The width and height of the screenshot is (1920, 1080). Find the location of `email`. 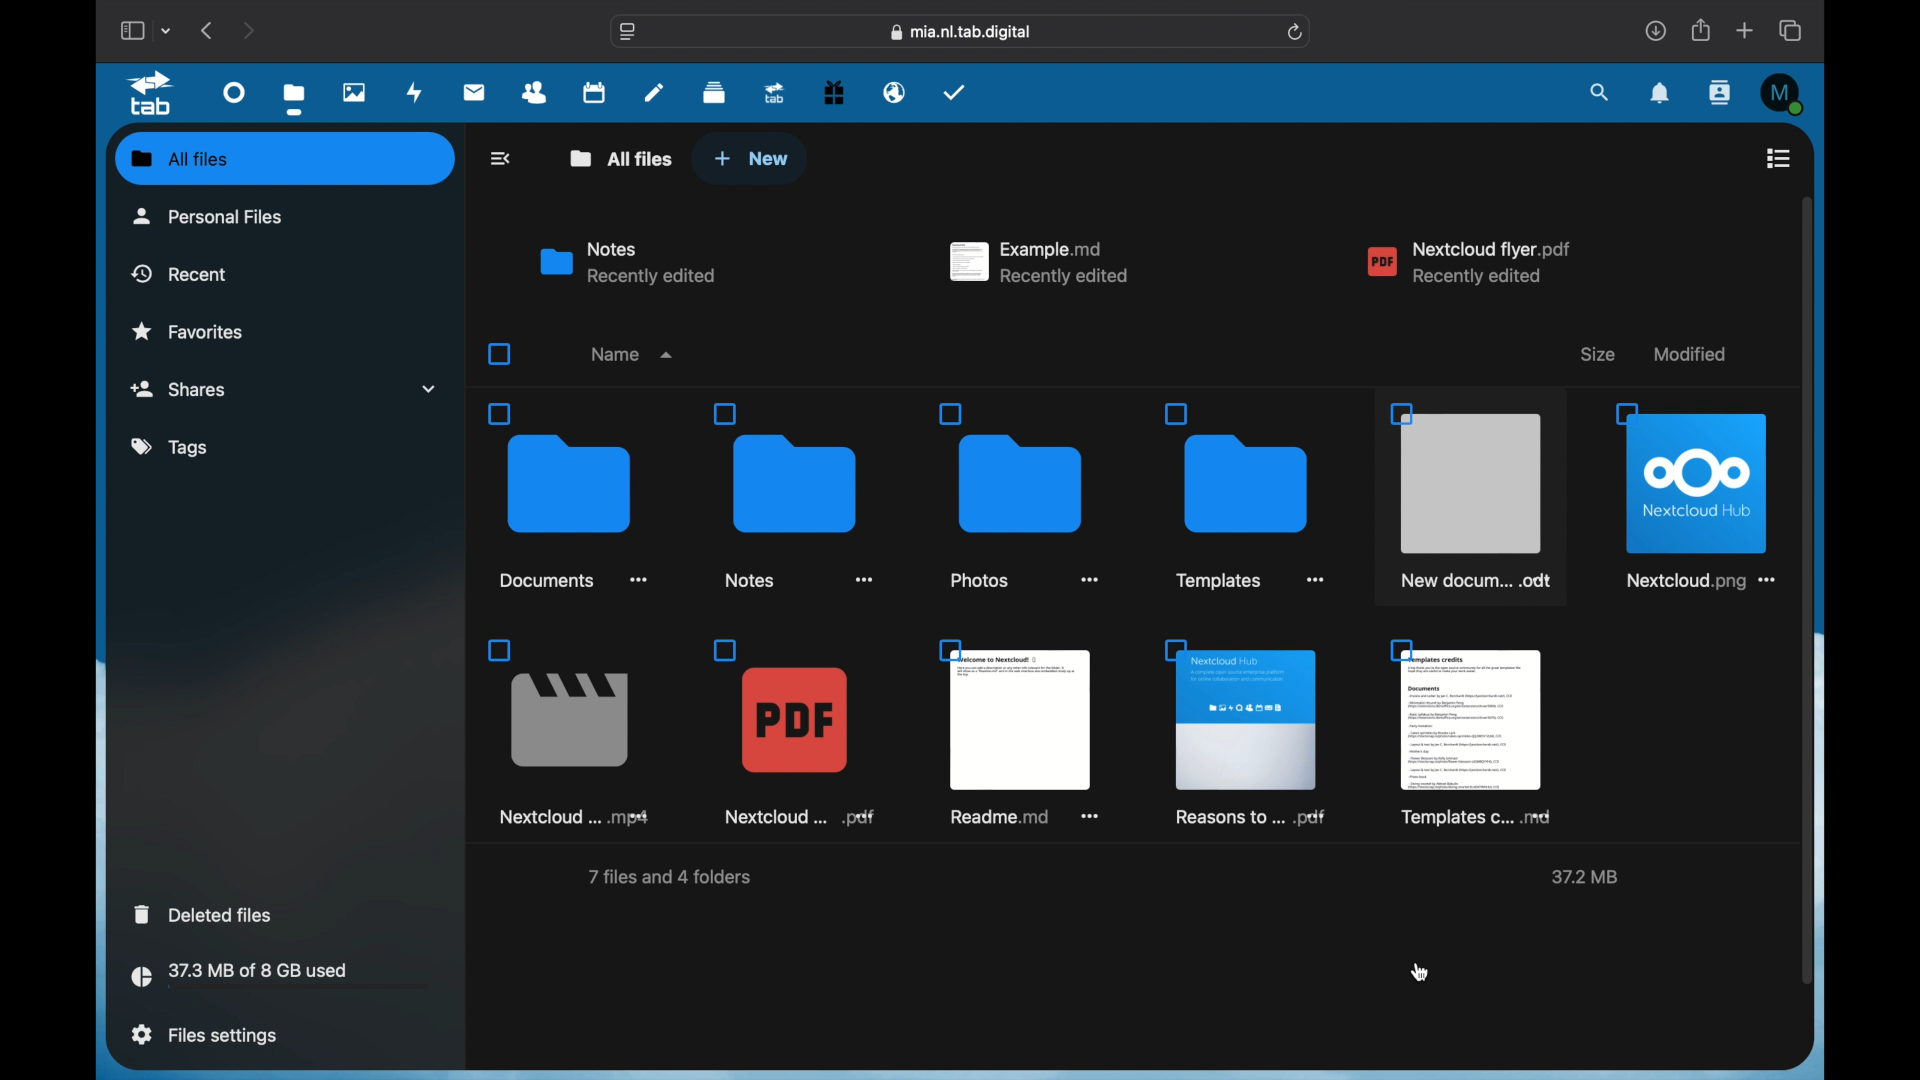

email is located at coordinates (895, 93).